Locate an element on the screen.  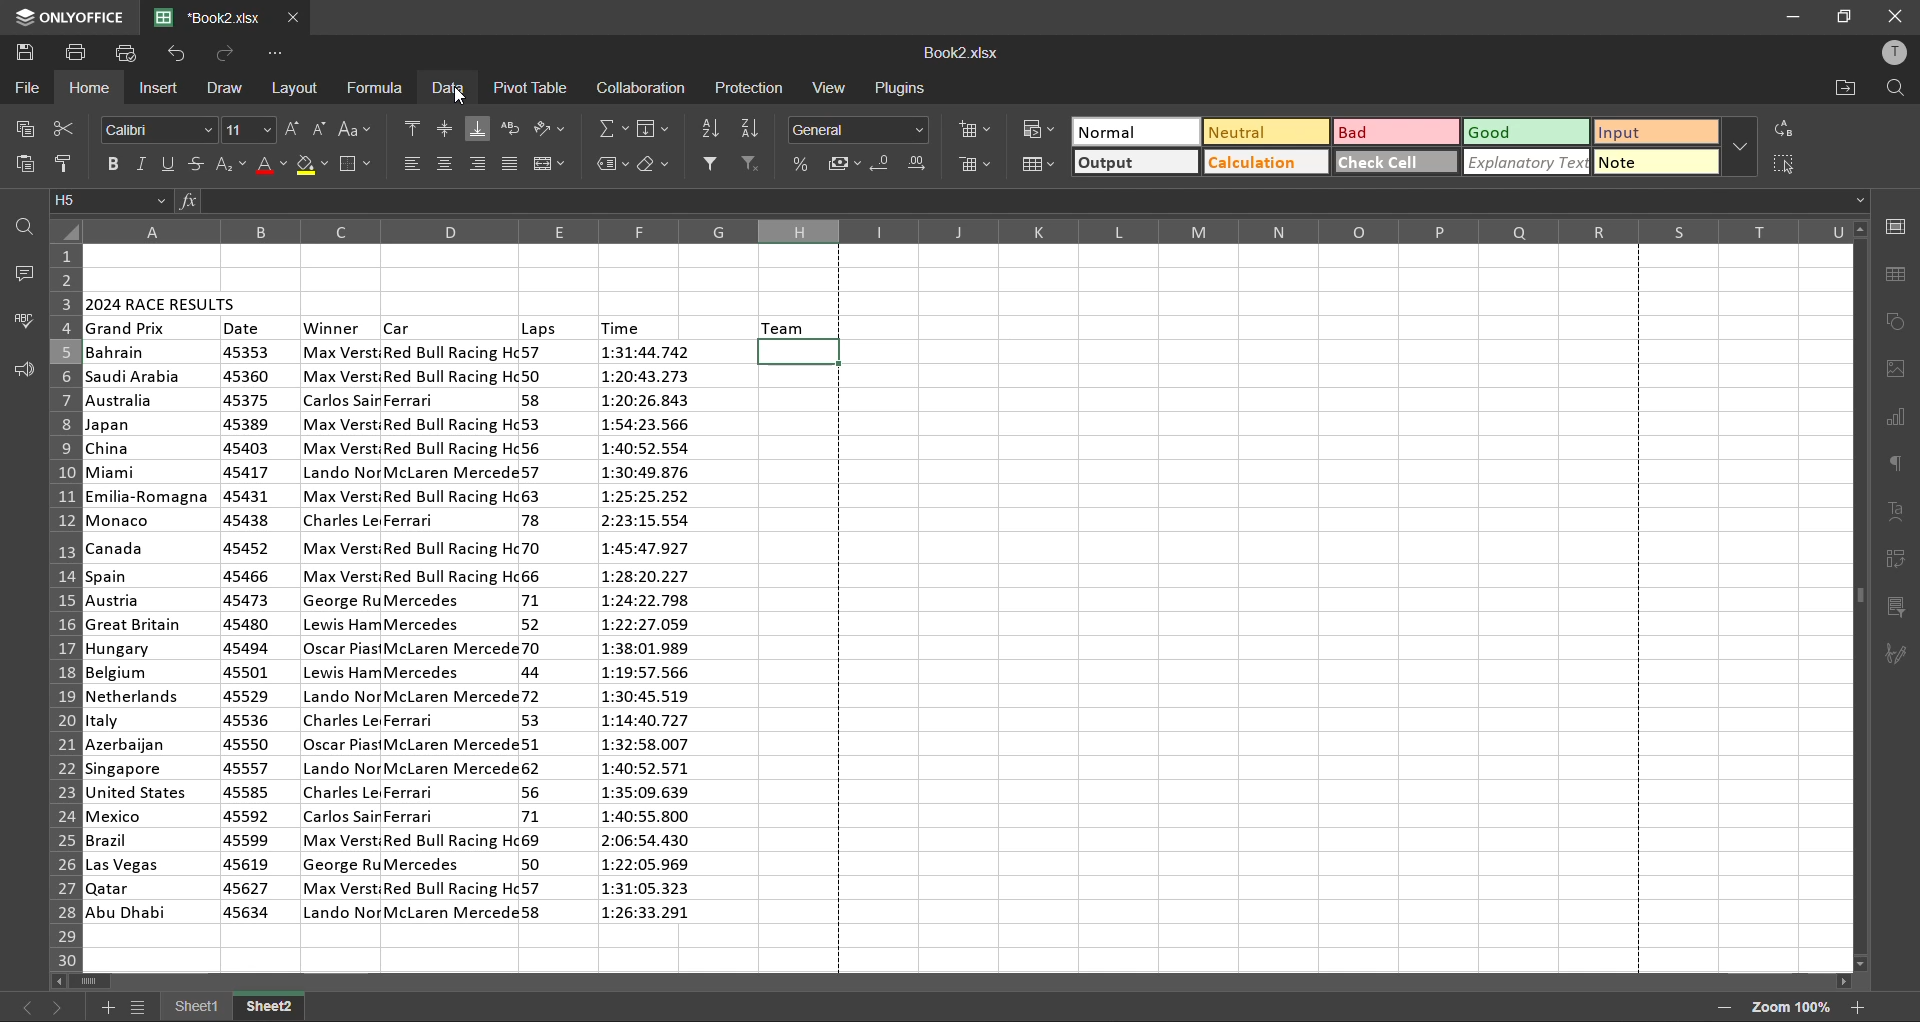
italic is located at coordinates (141, 160).